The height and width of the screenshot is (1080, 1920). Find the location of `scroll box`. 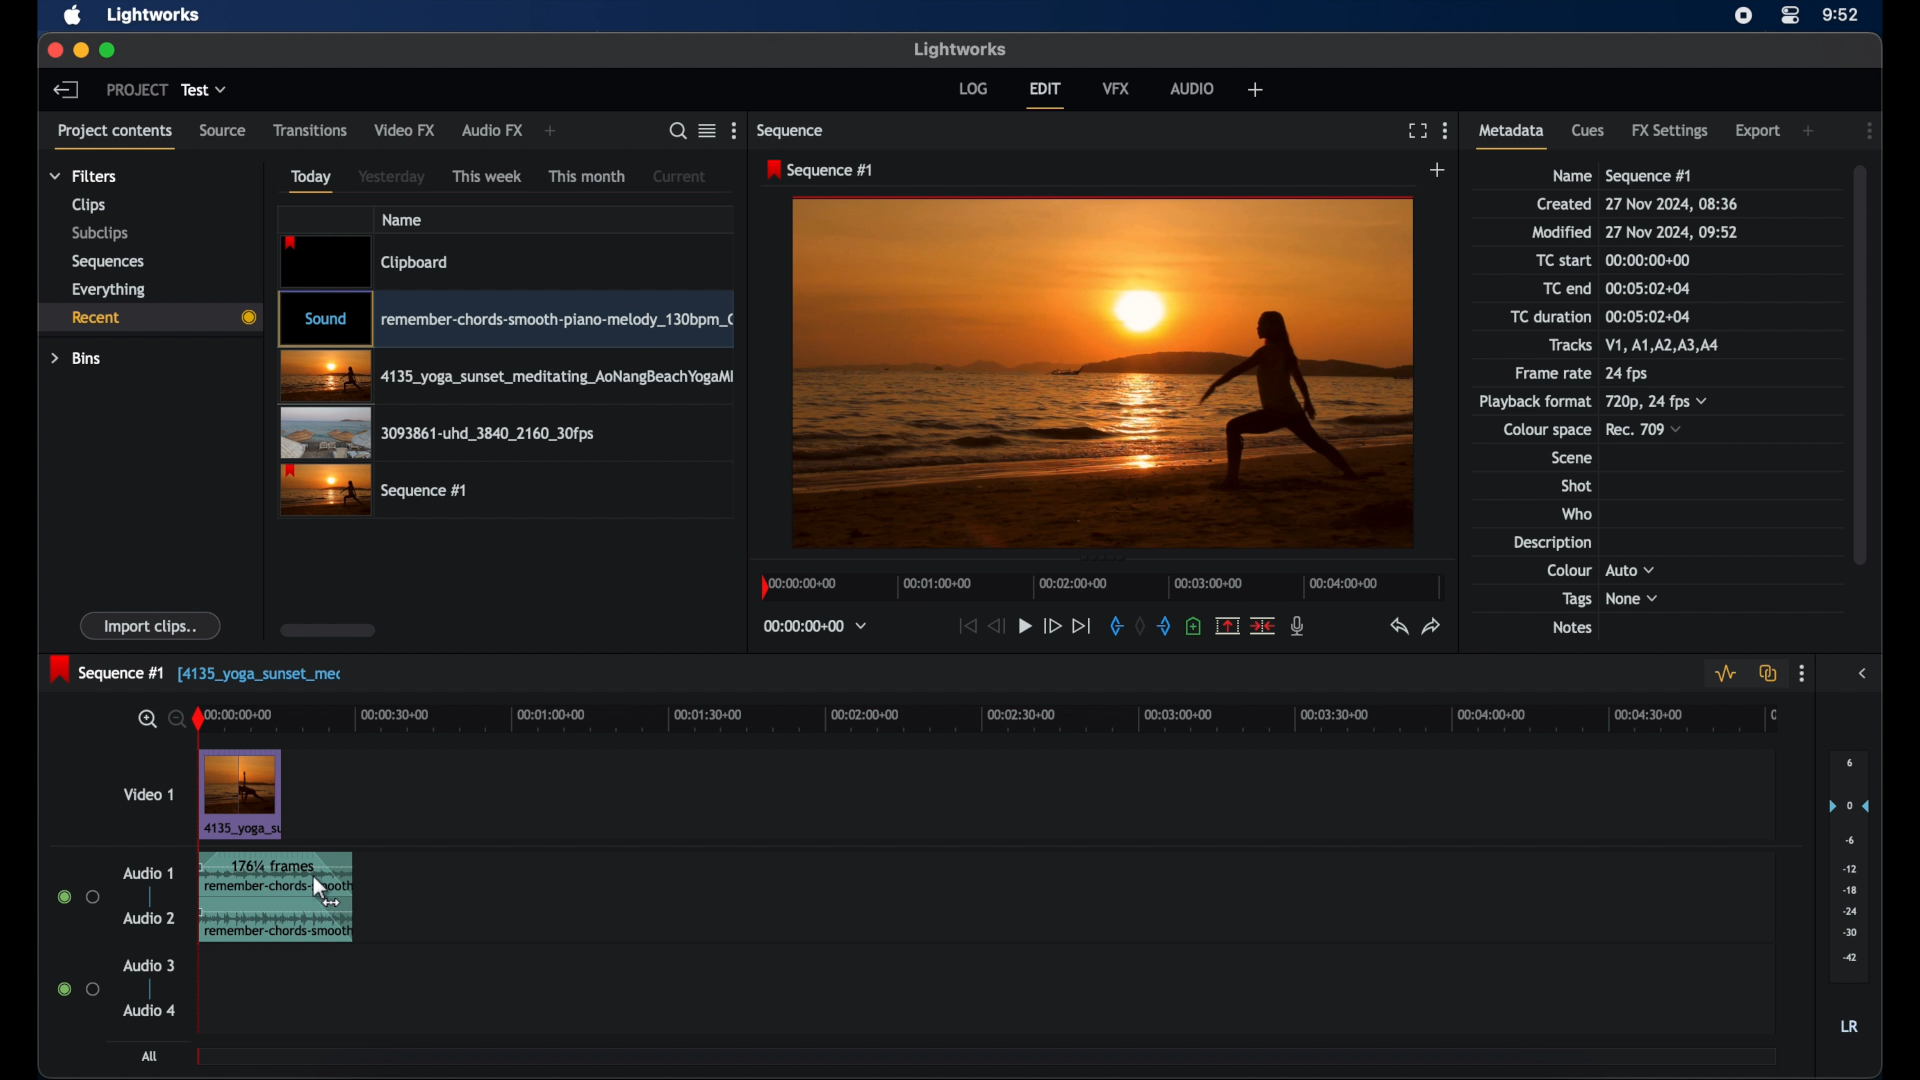

scroll box is located at coordinates (1865, 363).